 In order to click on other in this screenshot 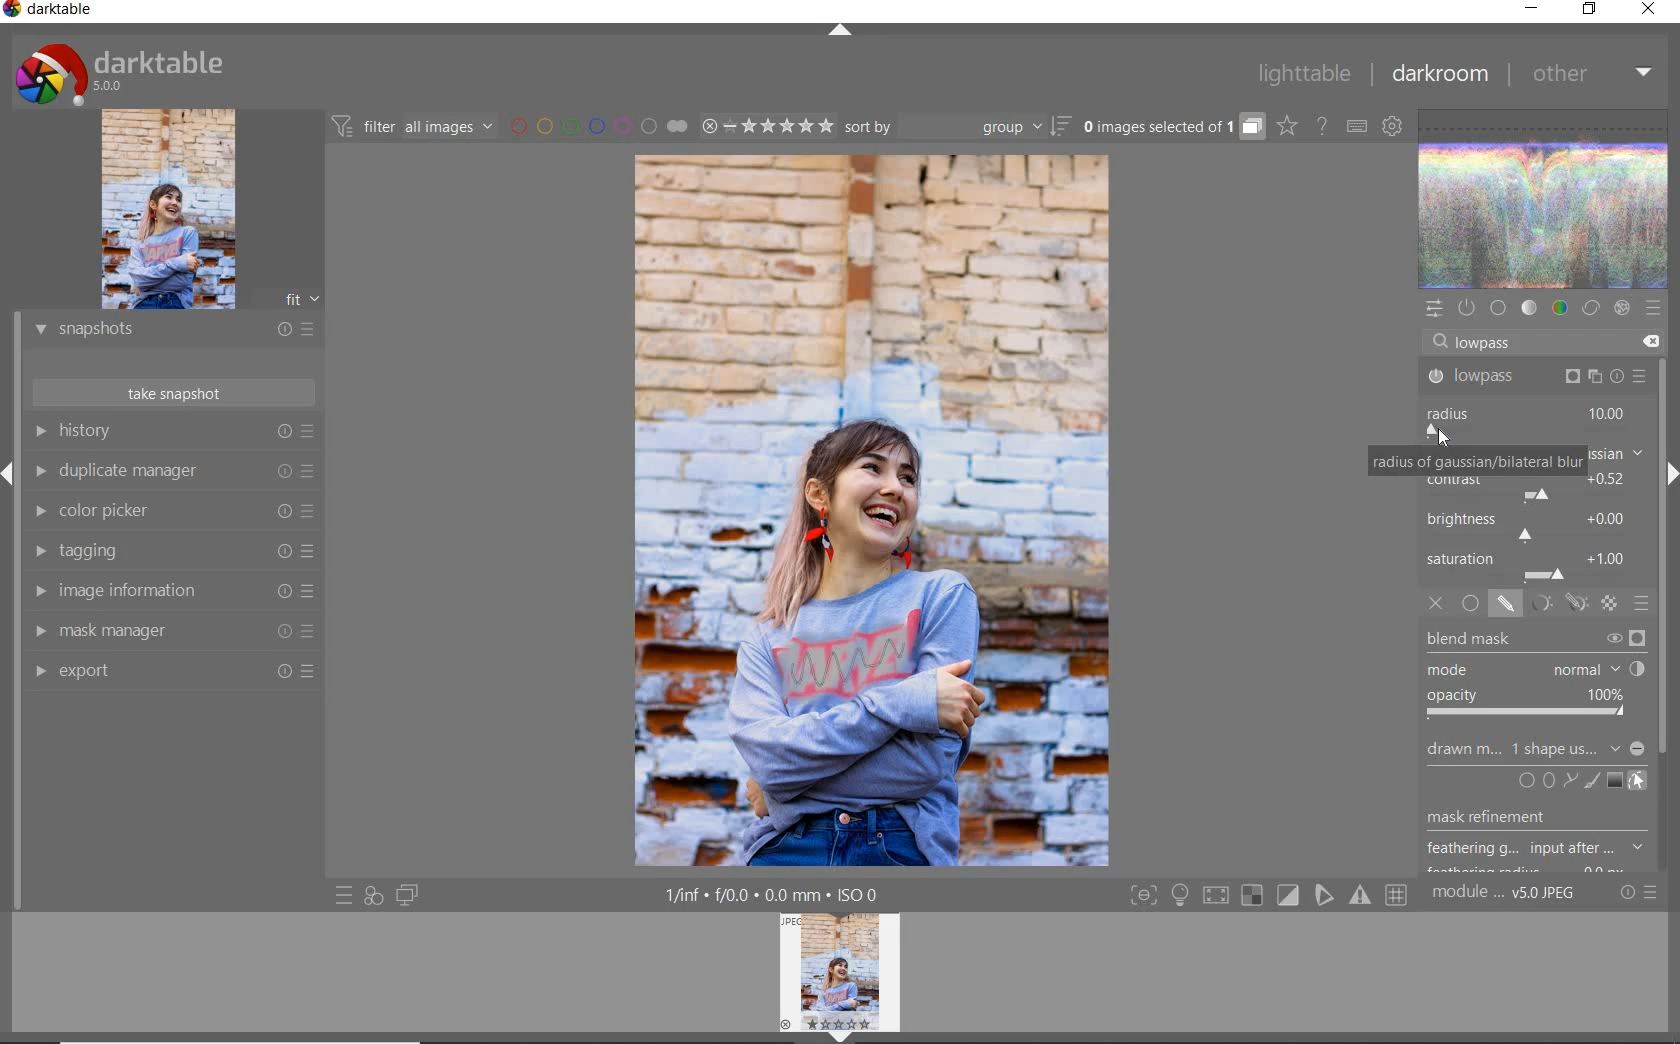, I will do `click(1591, 78)`.